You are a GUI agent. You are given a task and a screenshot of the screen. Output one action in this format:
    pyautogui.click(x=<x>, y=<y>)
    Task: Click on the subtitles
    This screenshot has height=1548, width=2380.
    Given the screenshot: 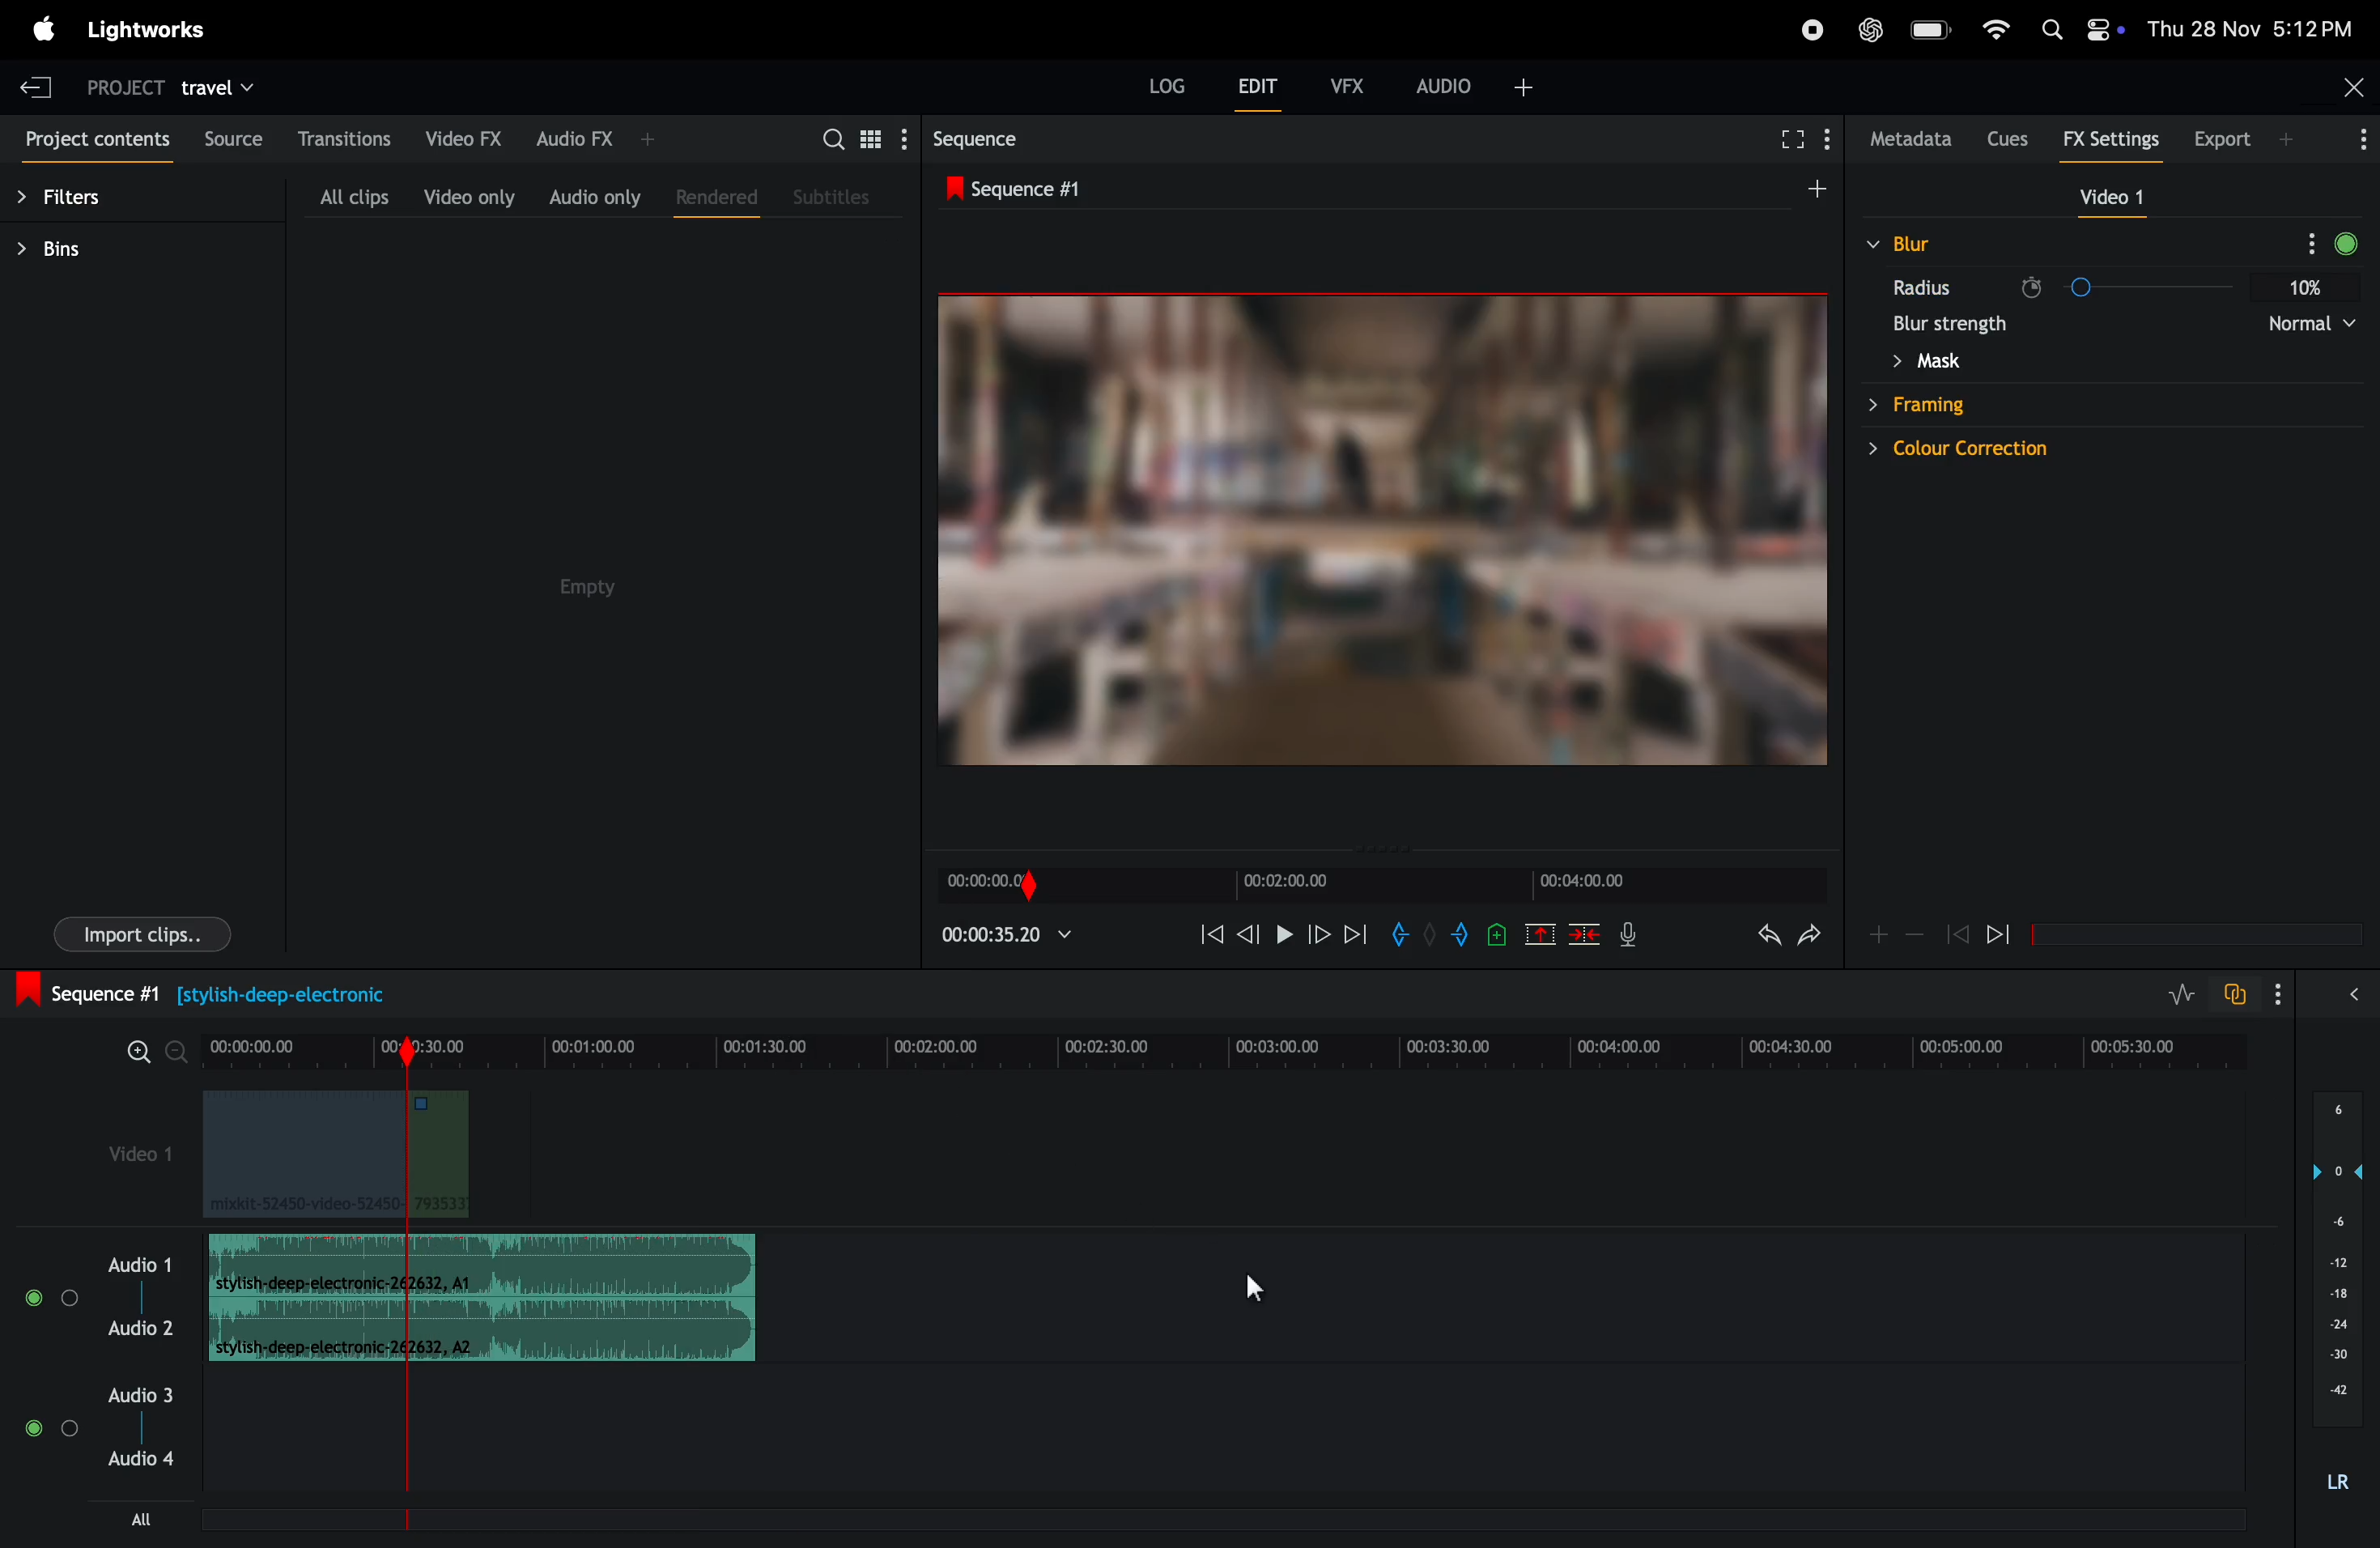 What is the action you would take?
    pyautogui.click(x=835, y=200)
    